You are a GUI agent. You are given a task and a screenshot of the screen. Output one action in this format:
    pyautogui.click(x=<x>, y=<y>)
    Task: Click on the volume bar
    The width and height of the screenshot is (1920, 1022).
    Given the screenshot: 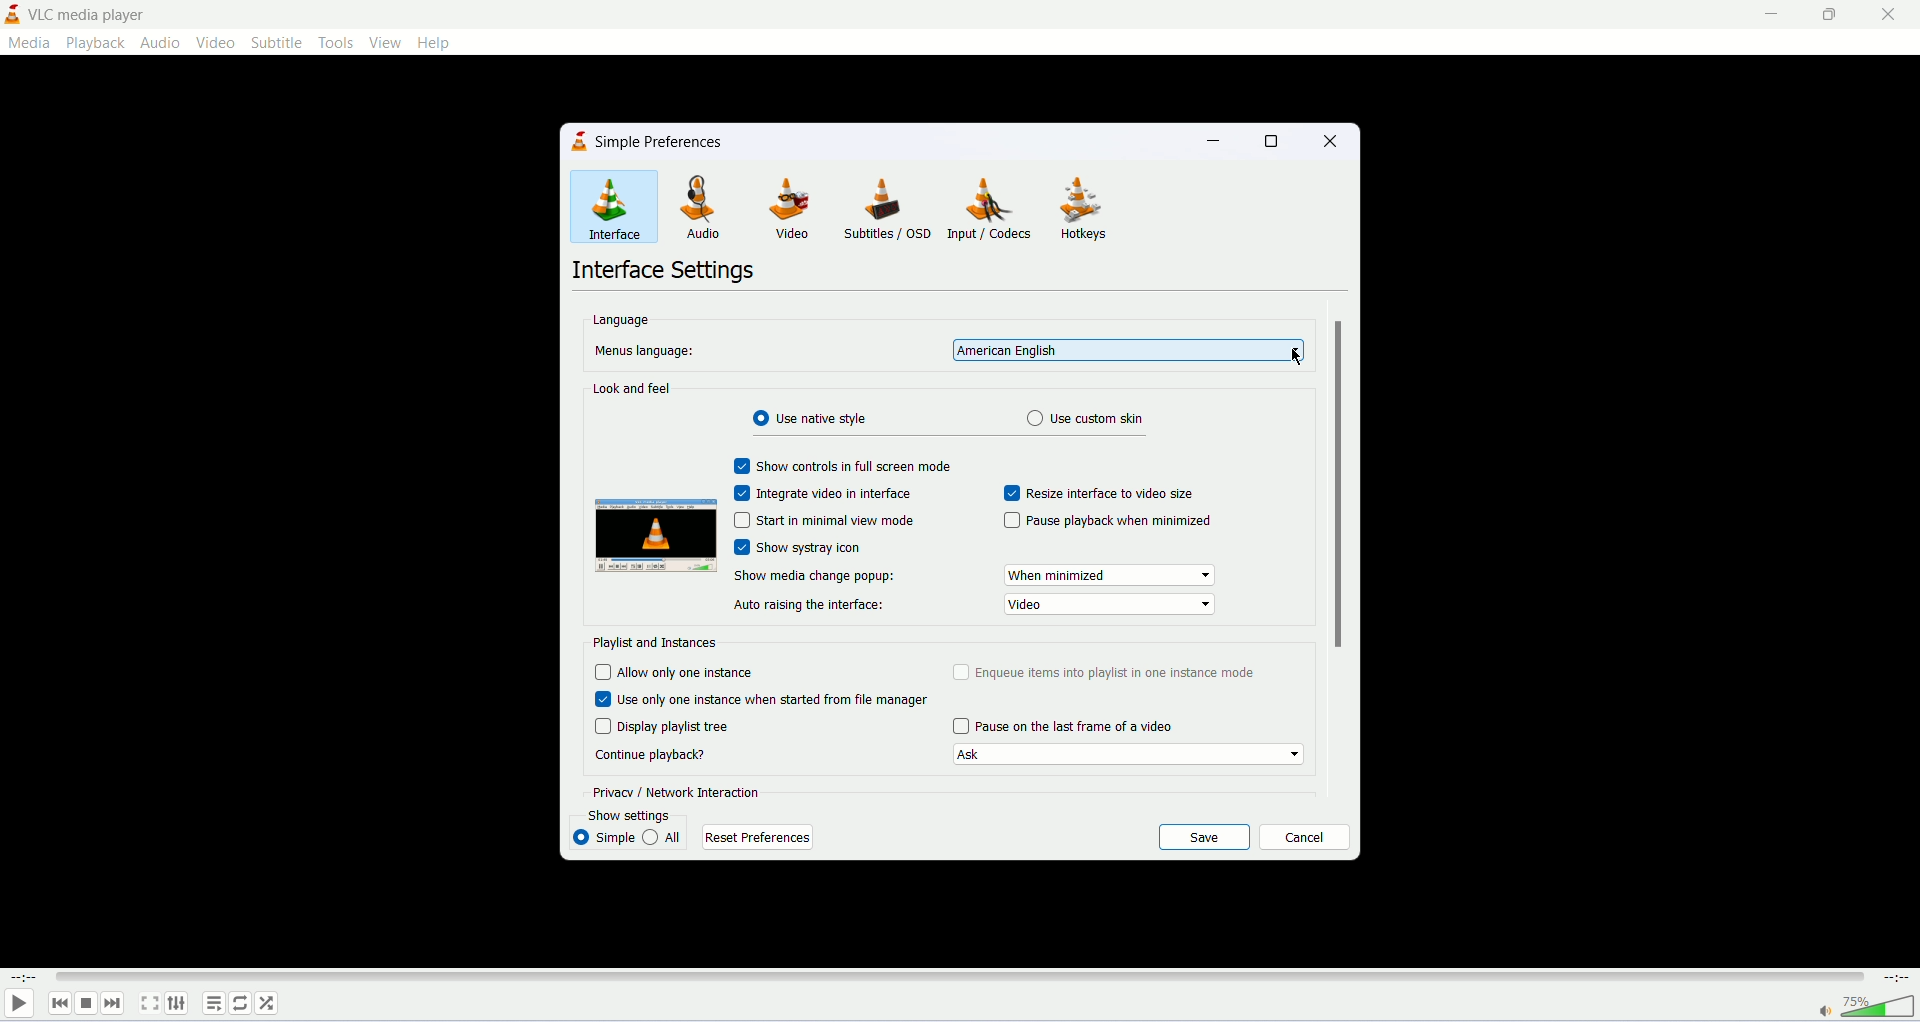 What is the action you would take?
    pyautogui.click(x=1880, y=1007)
    